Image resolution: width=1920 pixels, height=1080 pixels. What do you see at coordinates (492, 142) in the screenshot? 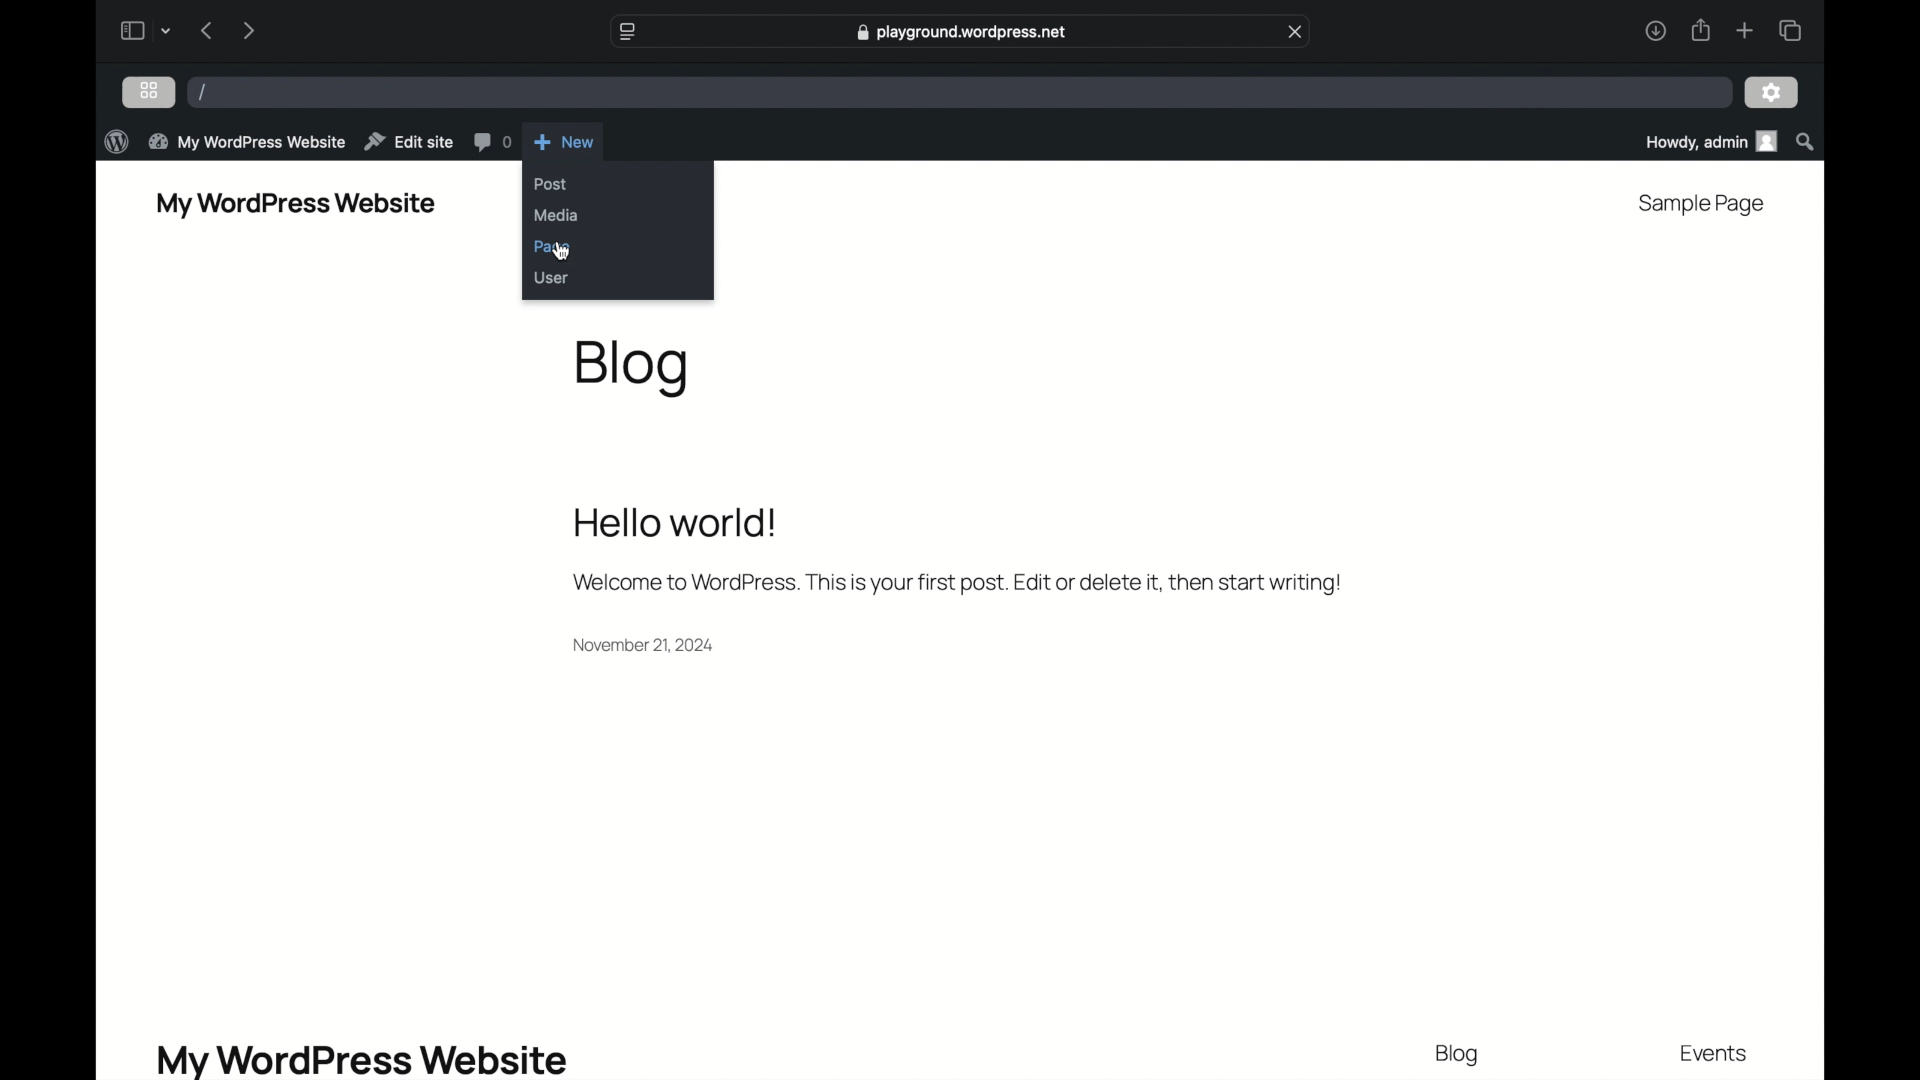
I see `comments` at bounding box center [492, 142].